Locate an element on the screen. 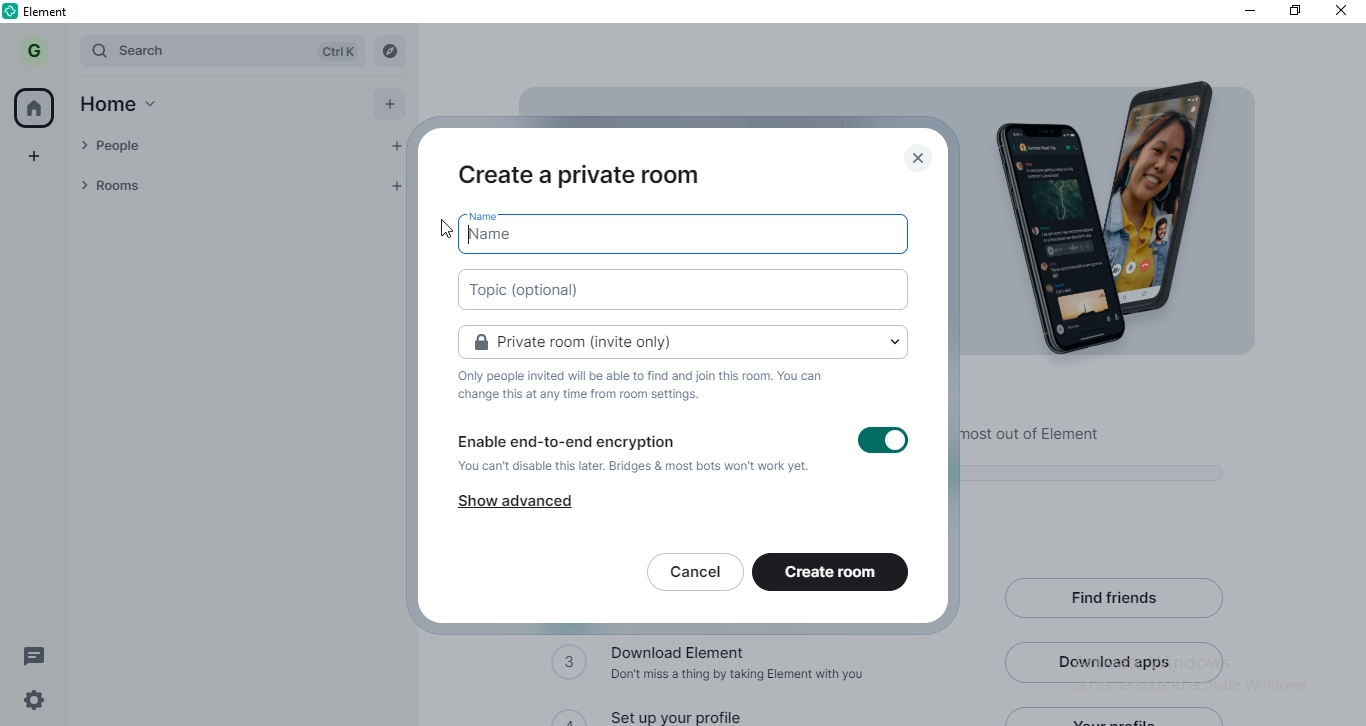  start chat is located at coordinates (396, 149).